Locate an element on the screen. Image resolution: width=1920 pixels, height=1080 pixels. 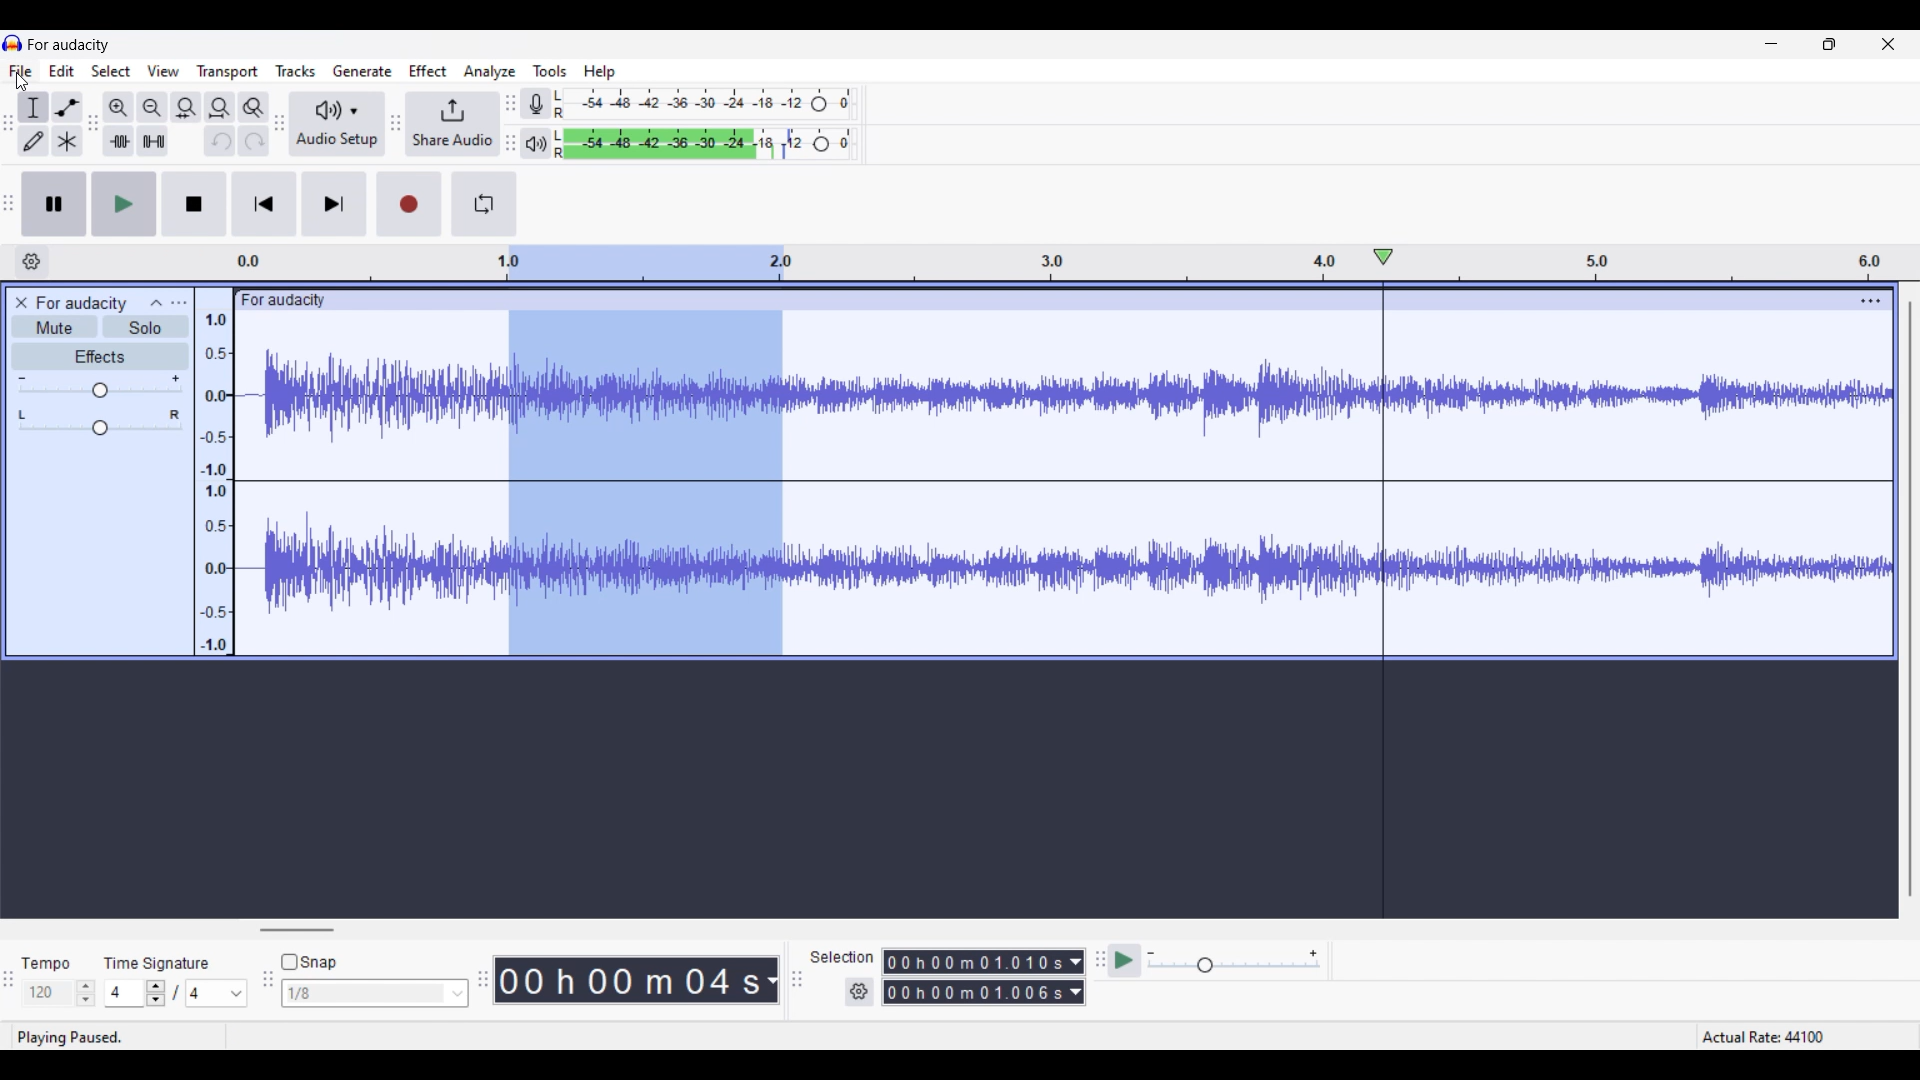
Multi-tool is located at coordinates (66, 141).